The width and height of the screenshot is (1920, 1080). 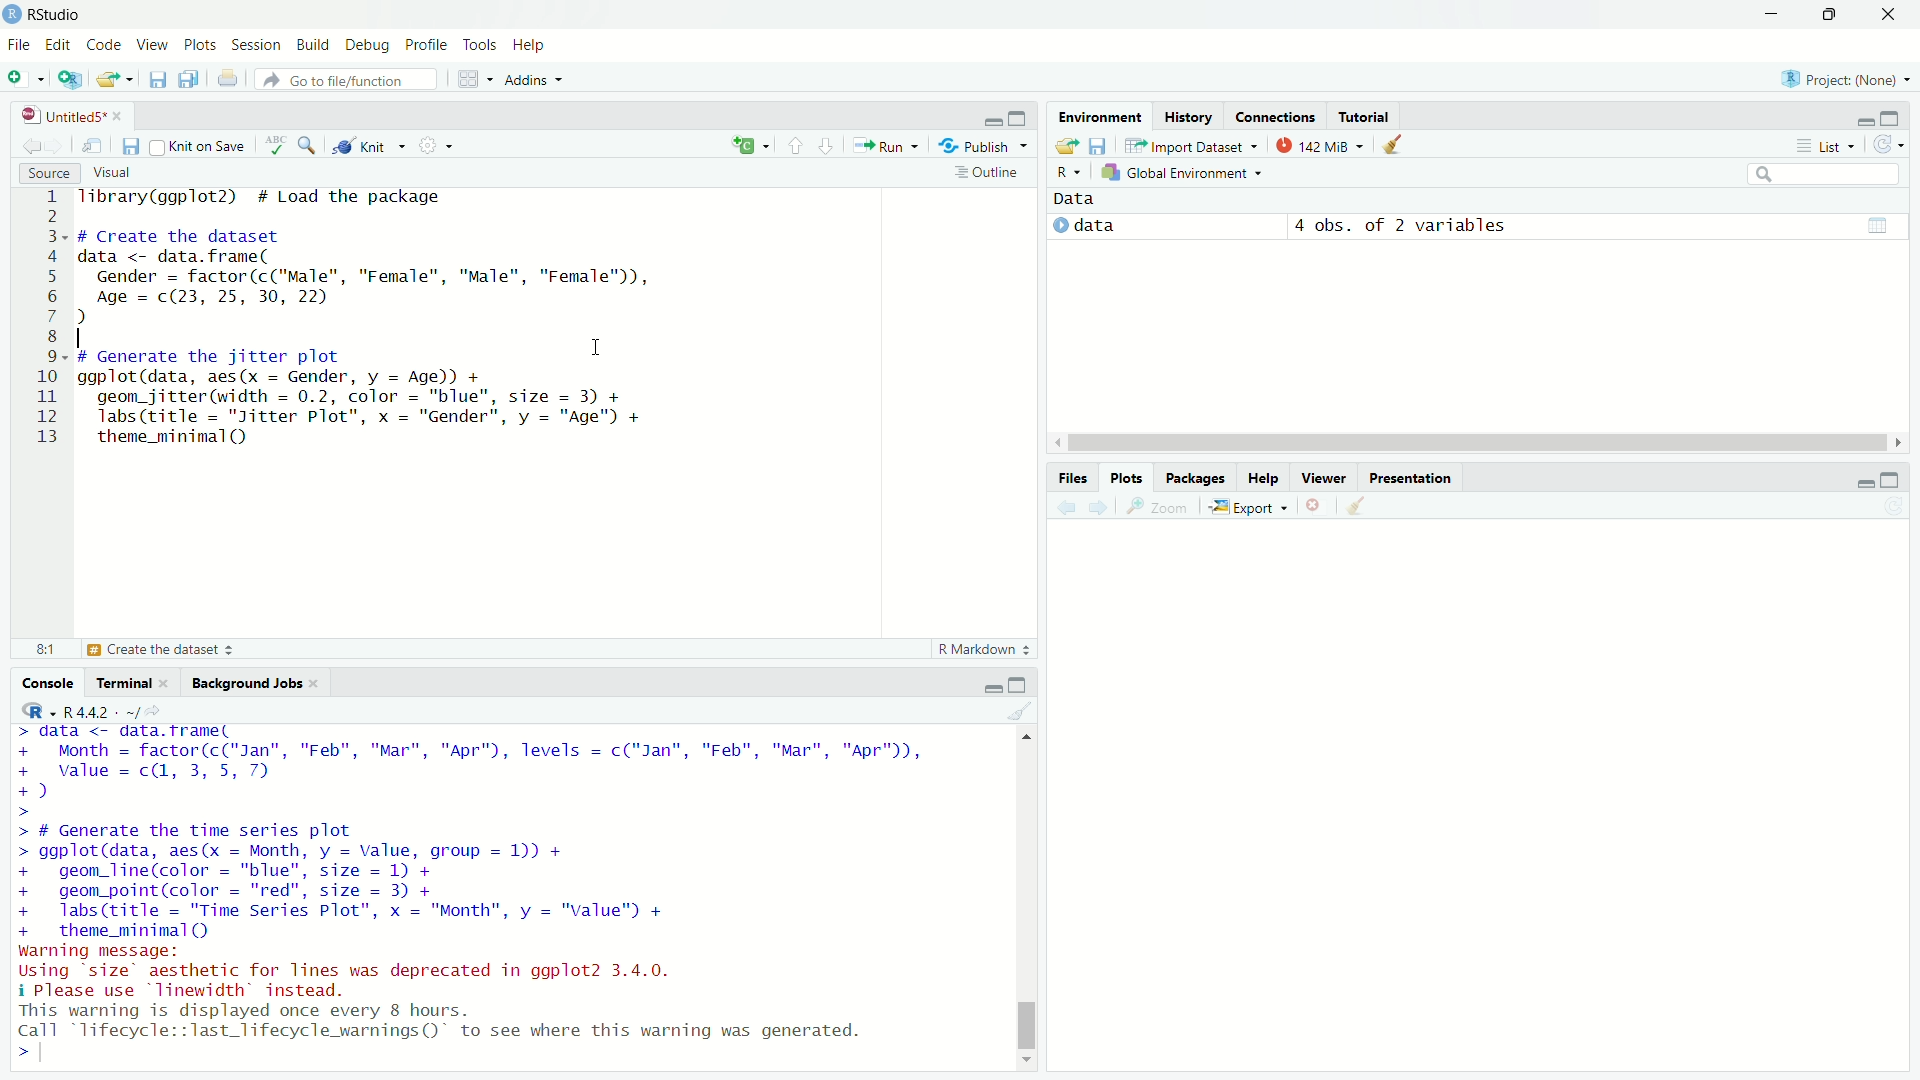 What do you see at coordinates (1252, 508) in the screenshot?
I see `export` at bounding box center [1252, 508].